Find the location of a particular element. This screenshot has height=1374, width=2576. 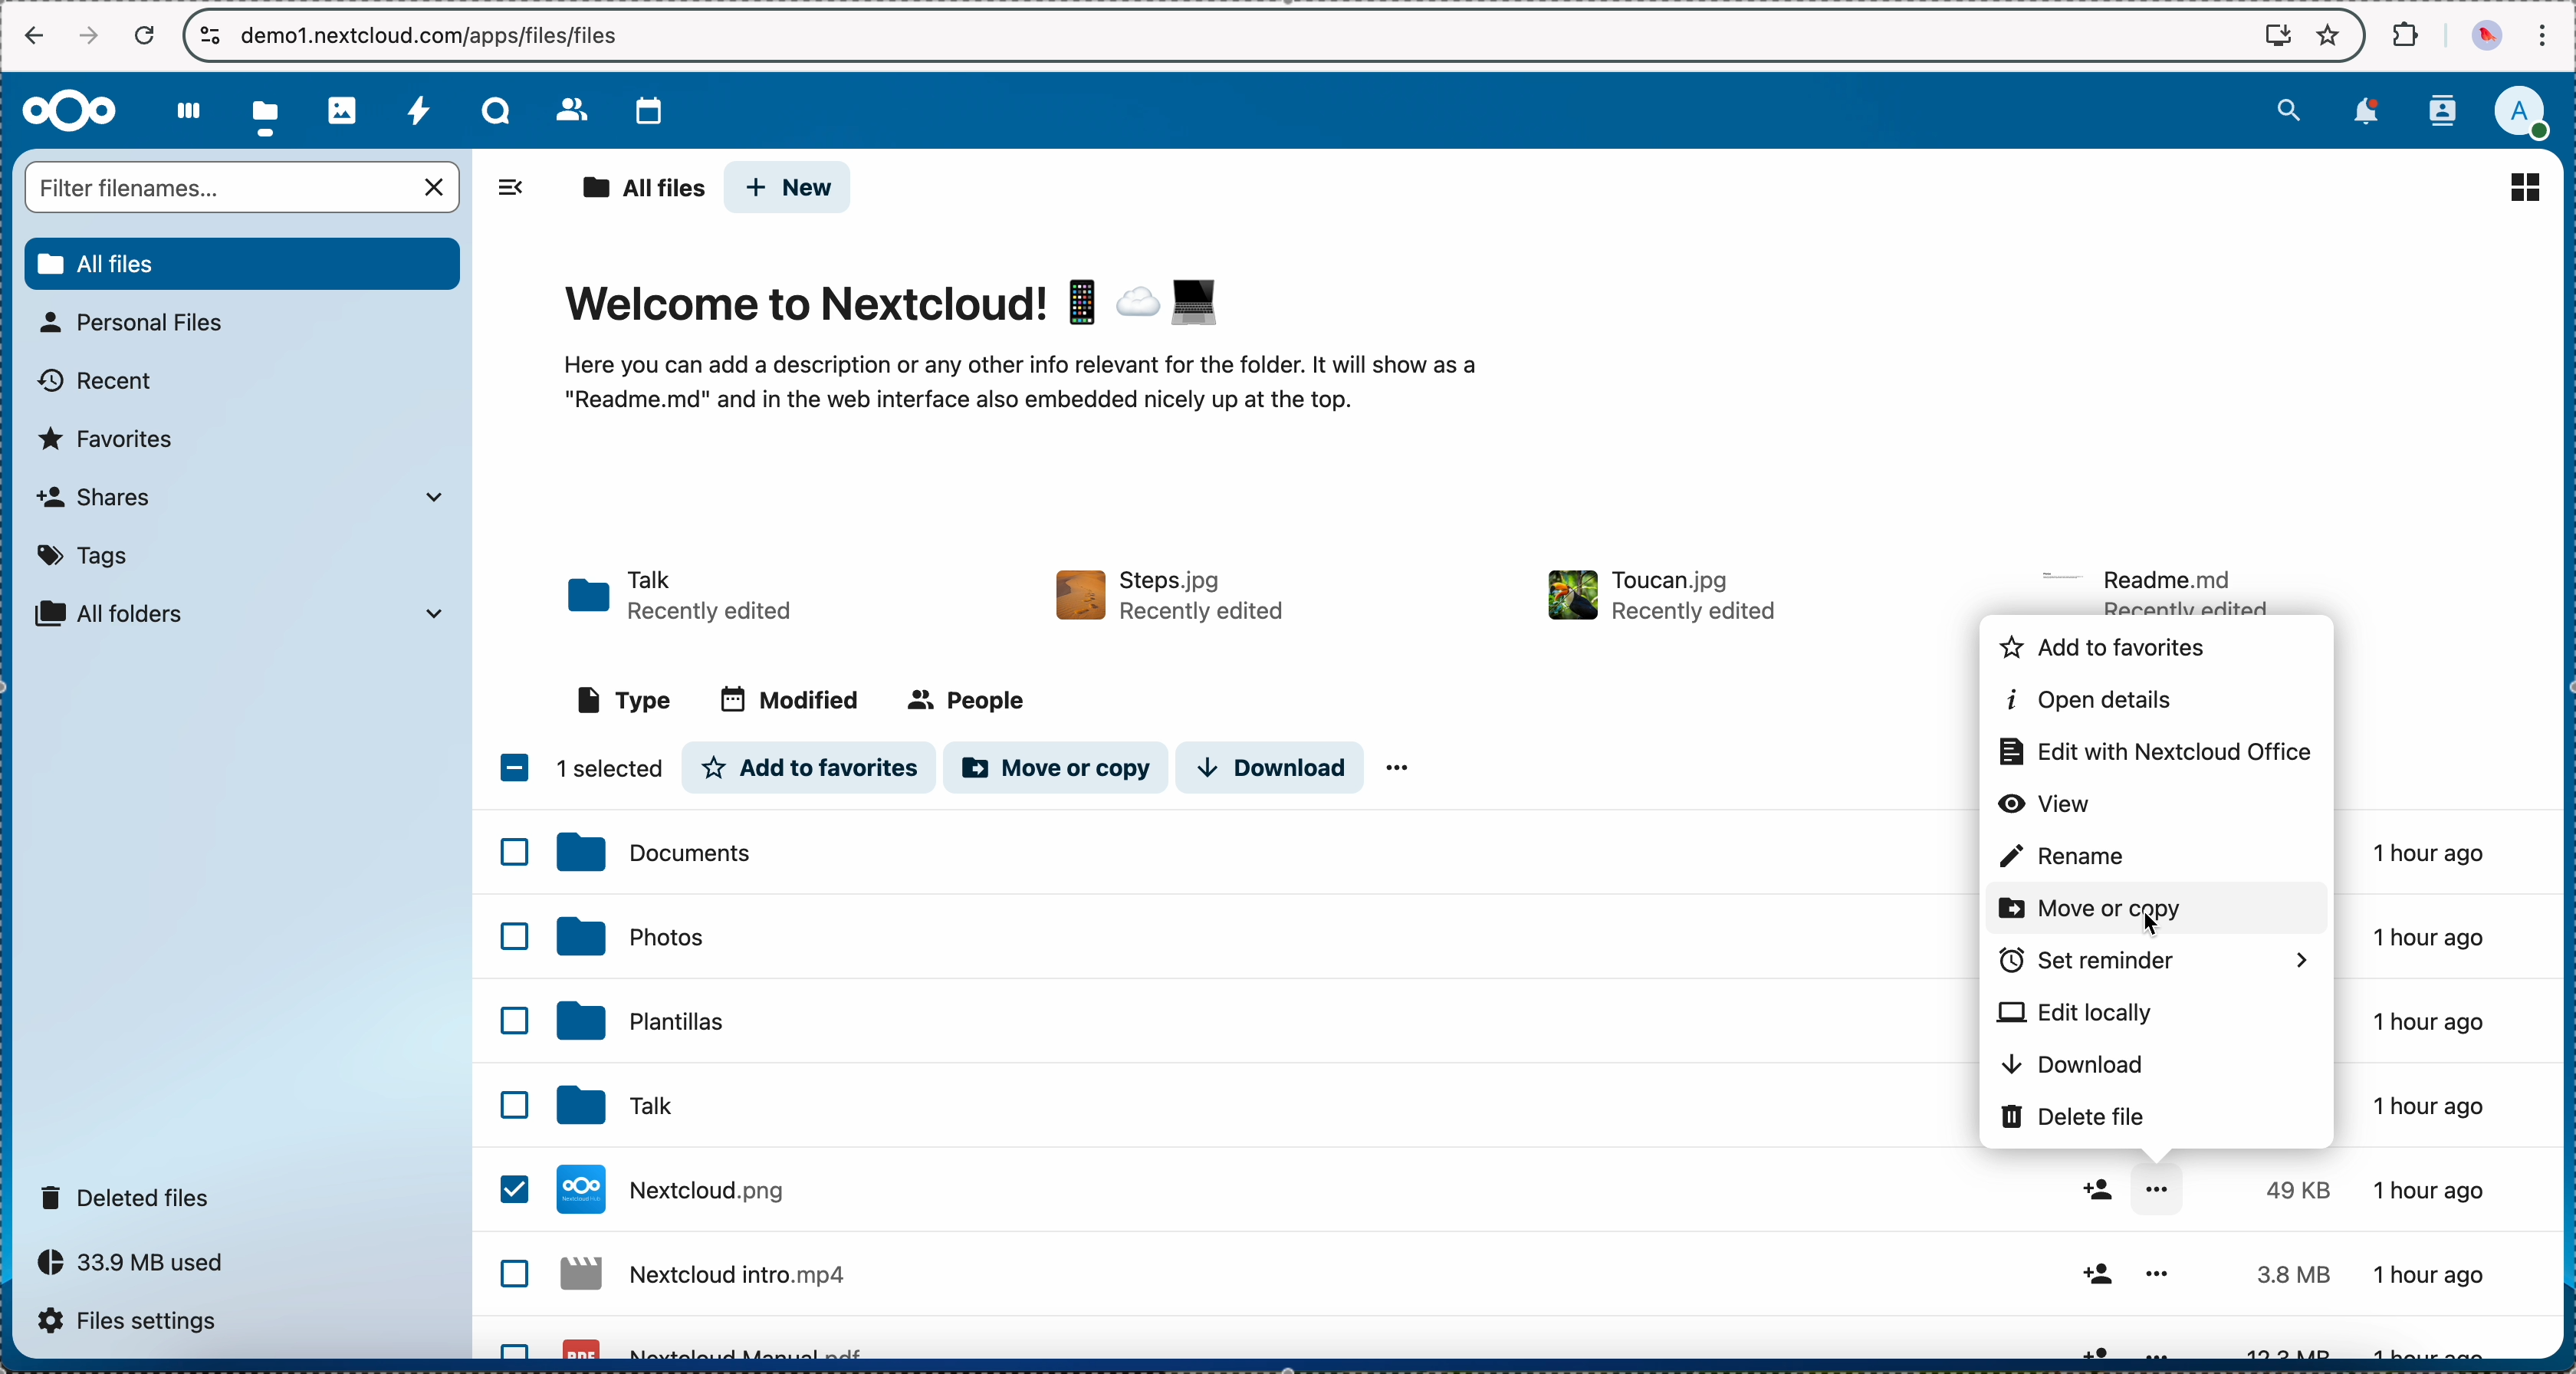

type is located at coordinates (625, 697).